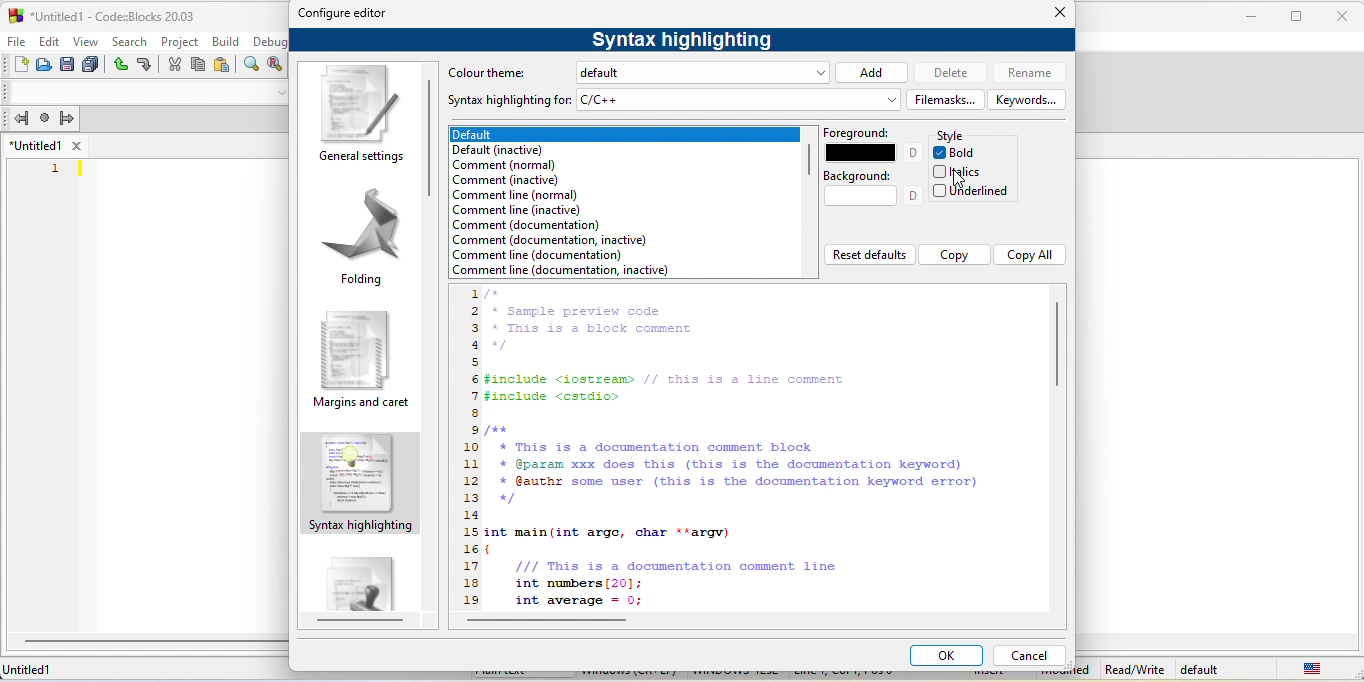 This screenshot has height=682, width=1364. I want to click on default (inactive), so click(515, 150).